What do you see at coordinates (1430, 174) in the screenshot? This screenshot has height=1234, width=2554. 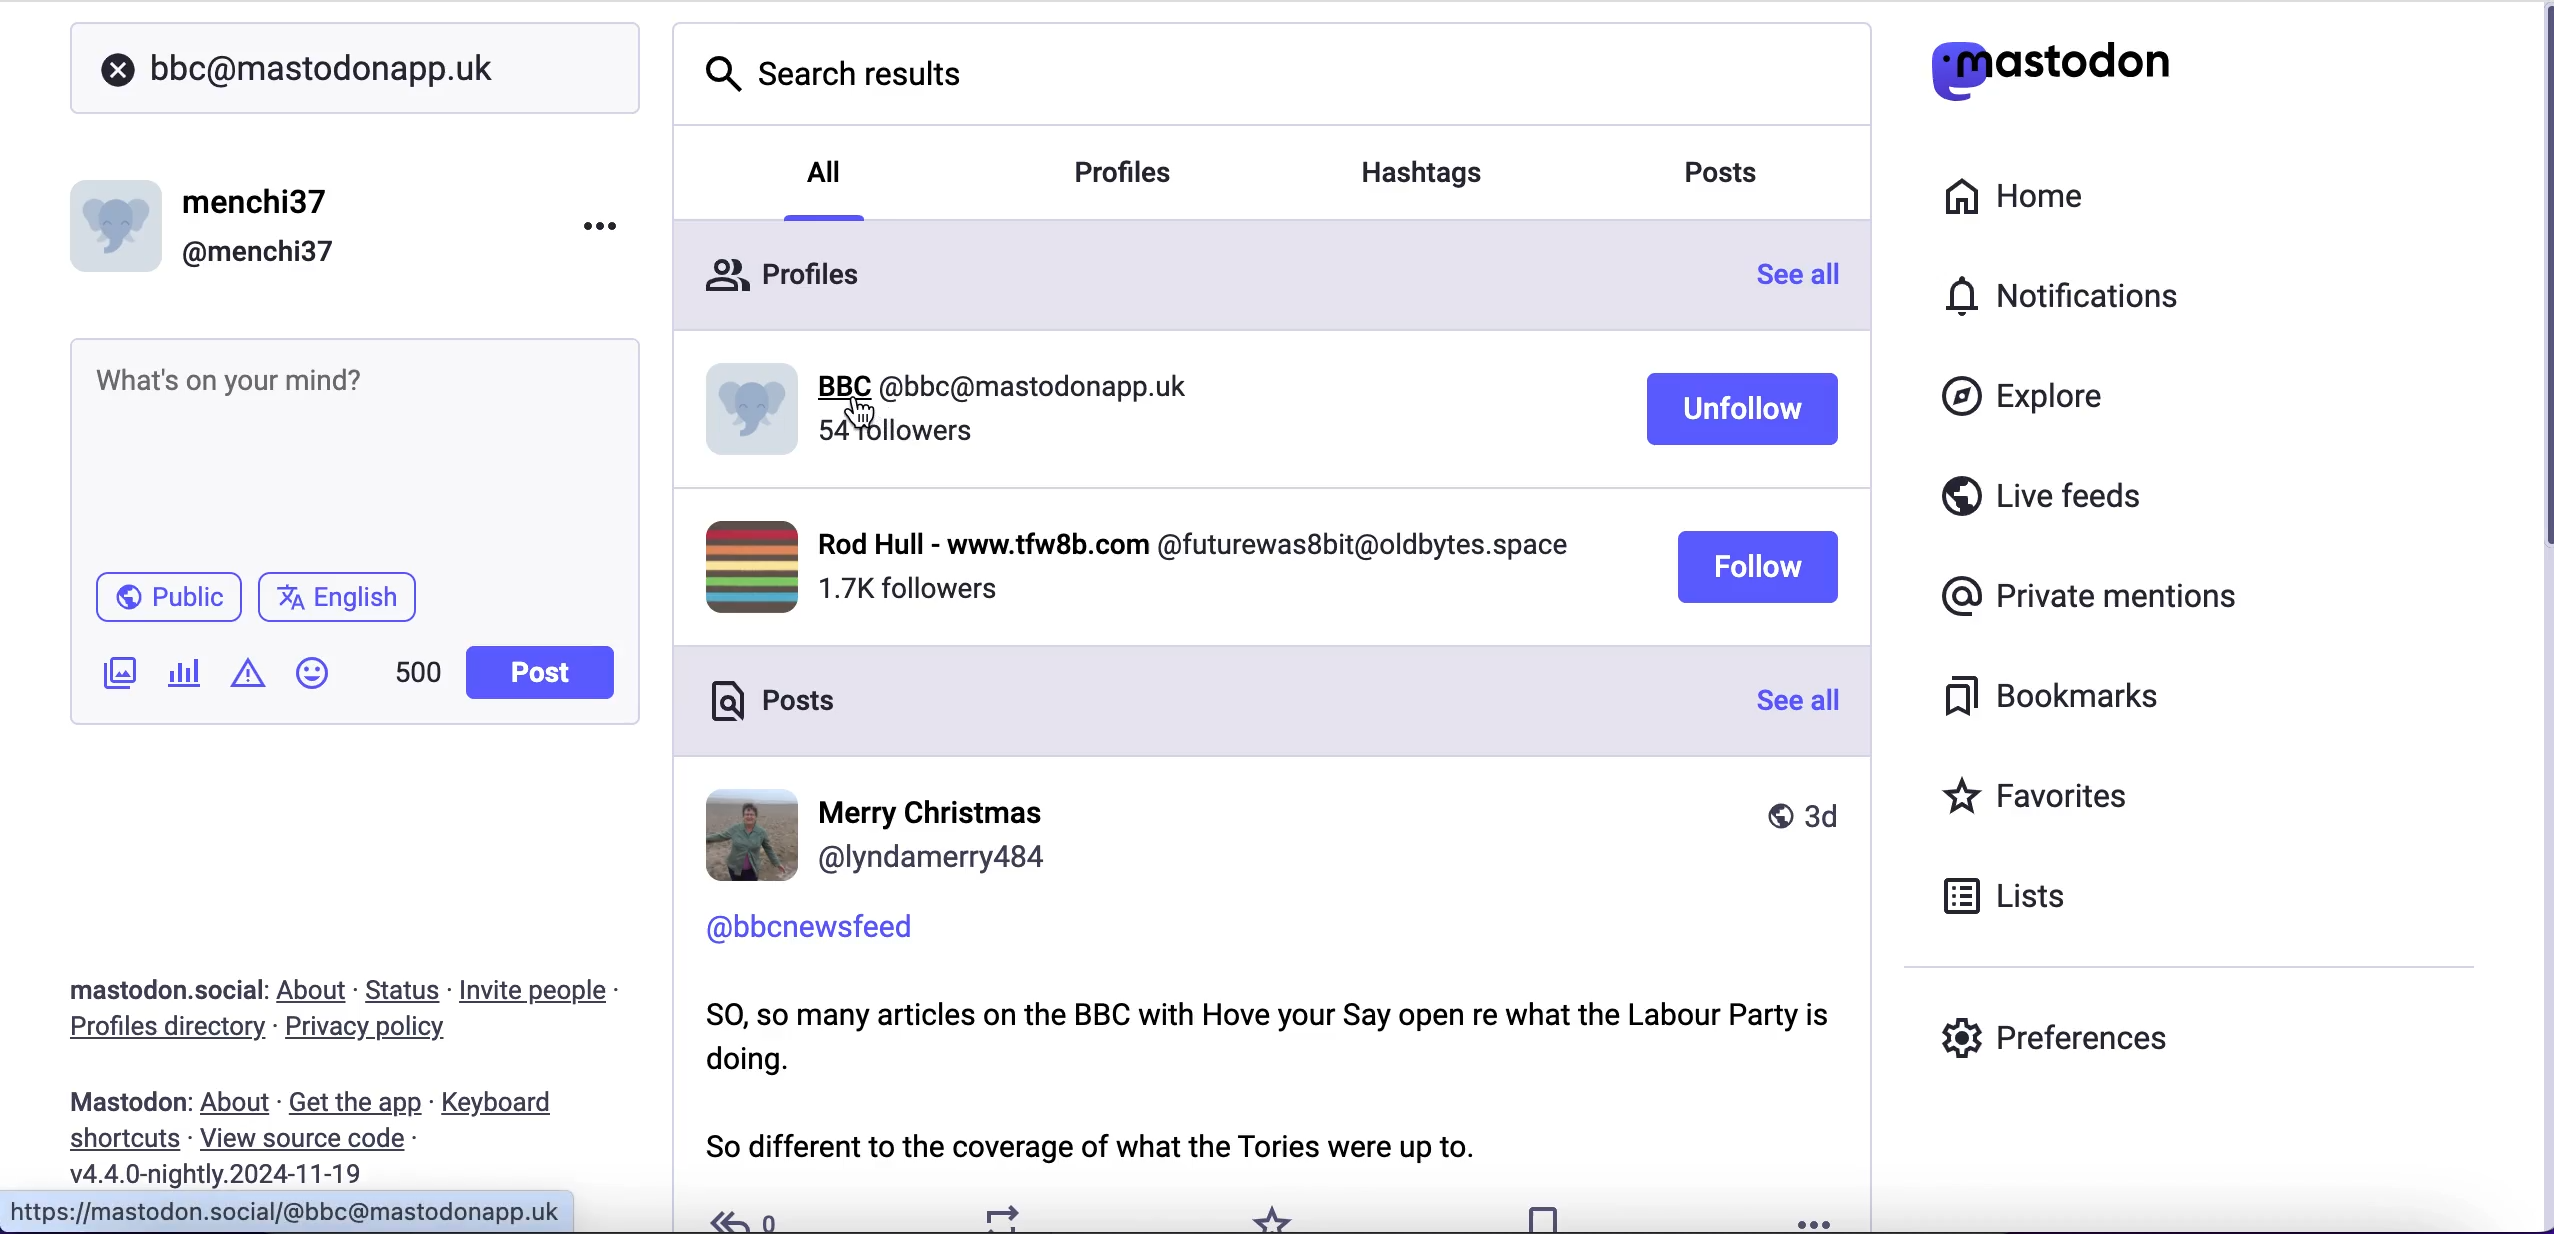 I see `hashtags` at bounding box center [1430, 174].